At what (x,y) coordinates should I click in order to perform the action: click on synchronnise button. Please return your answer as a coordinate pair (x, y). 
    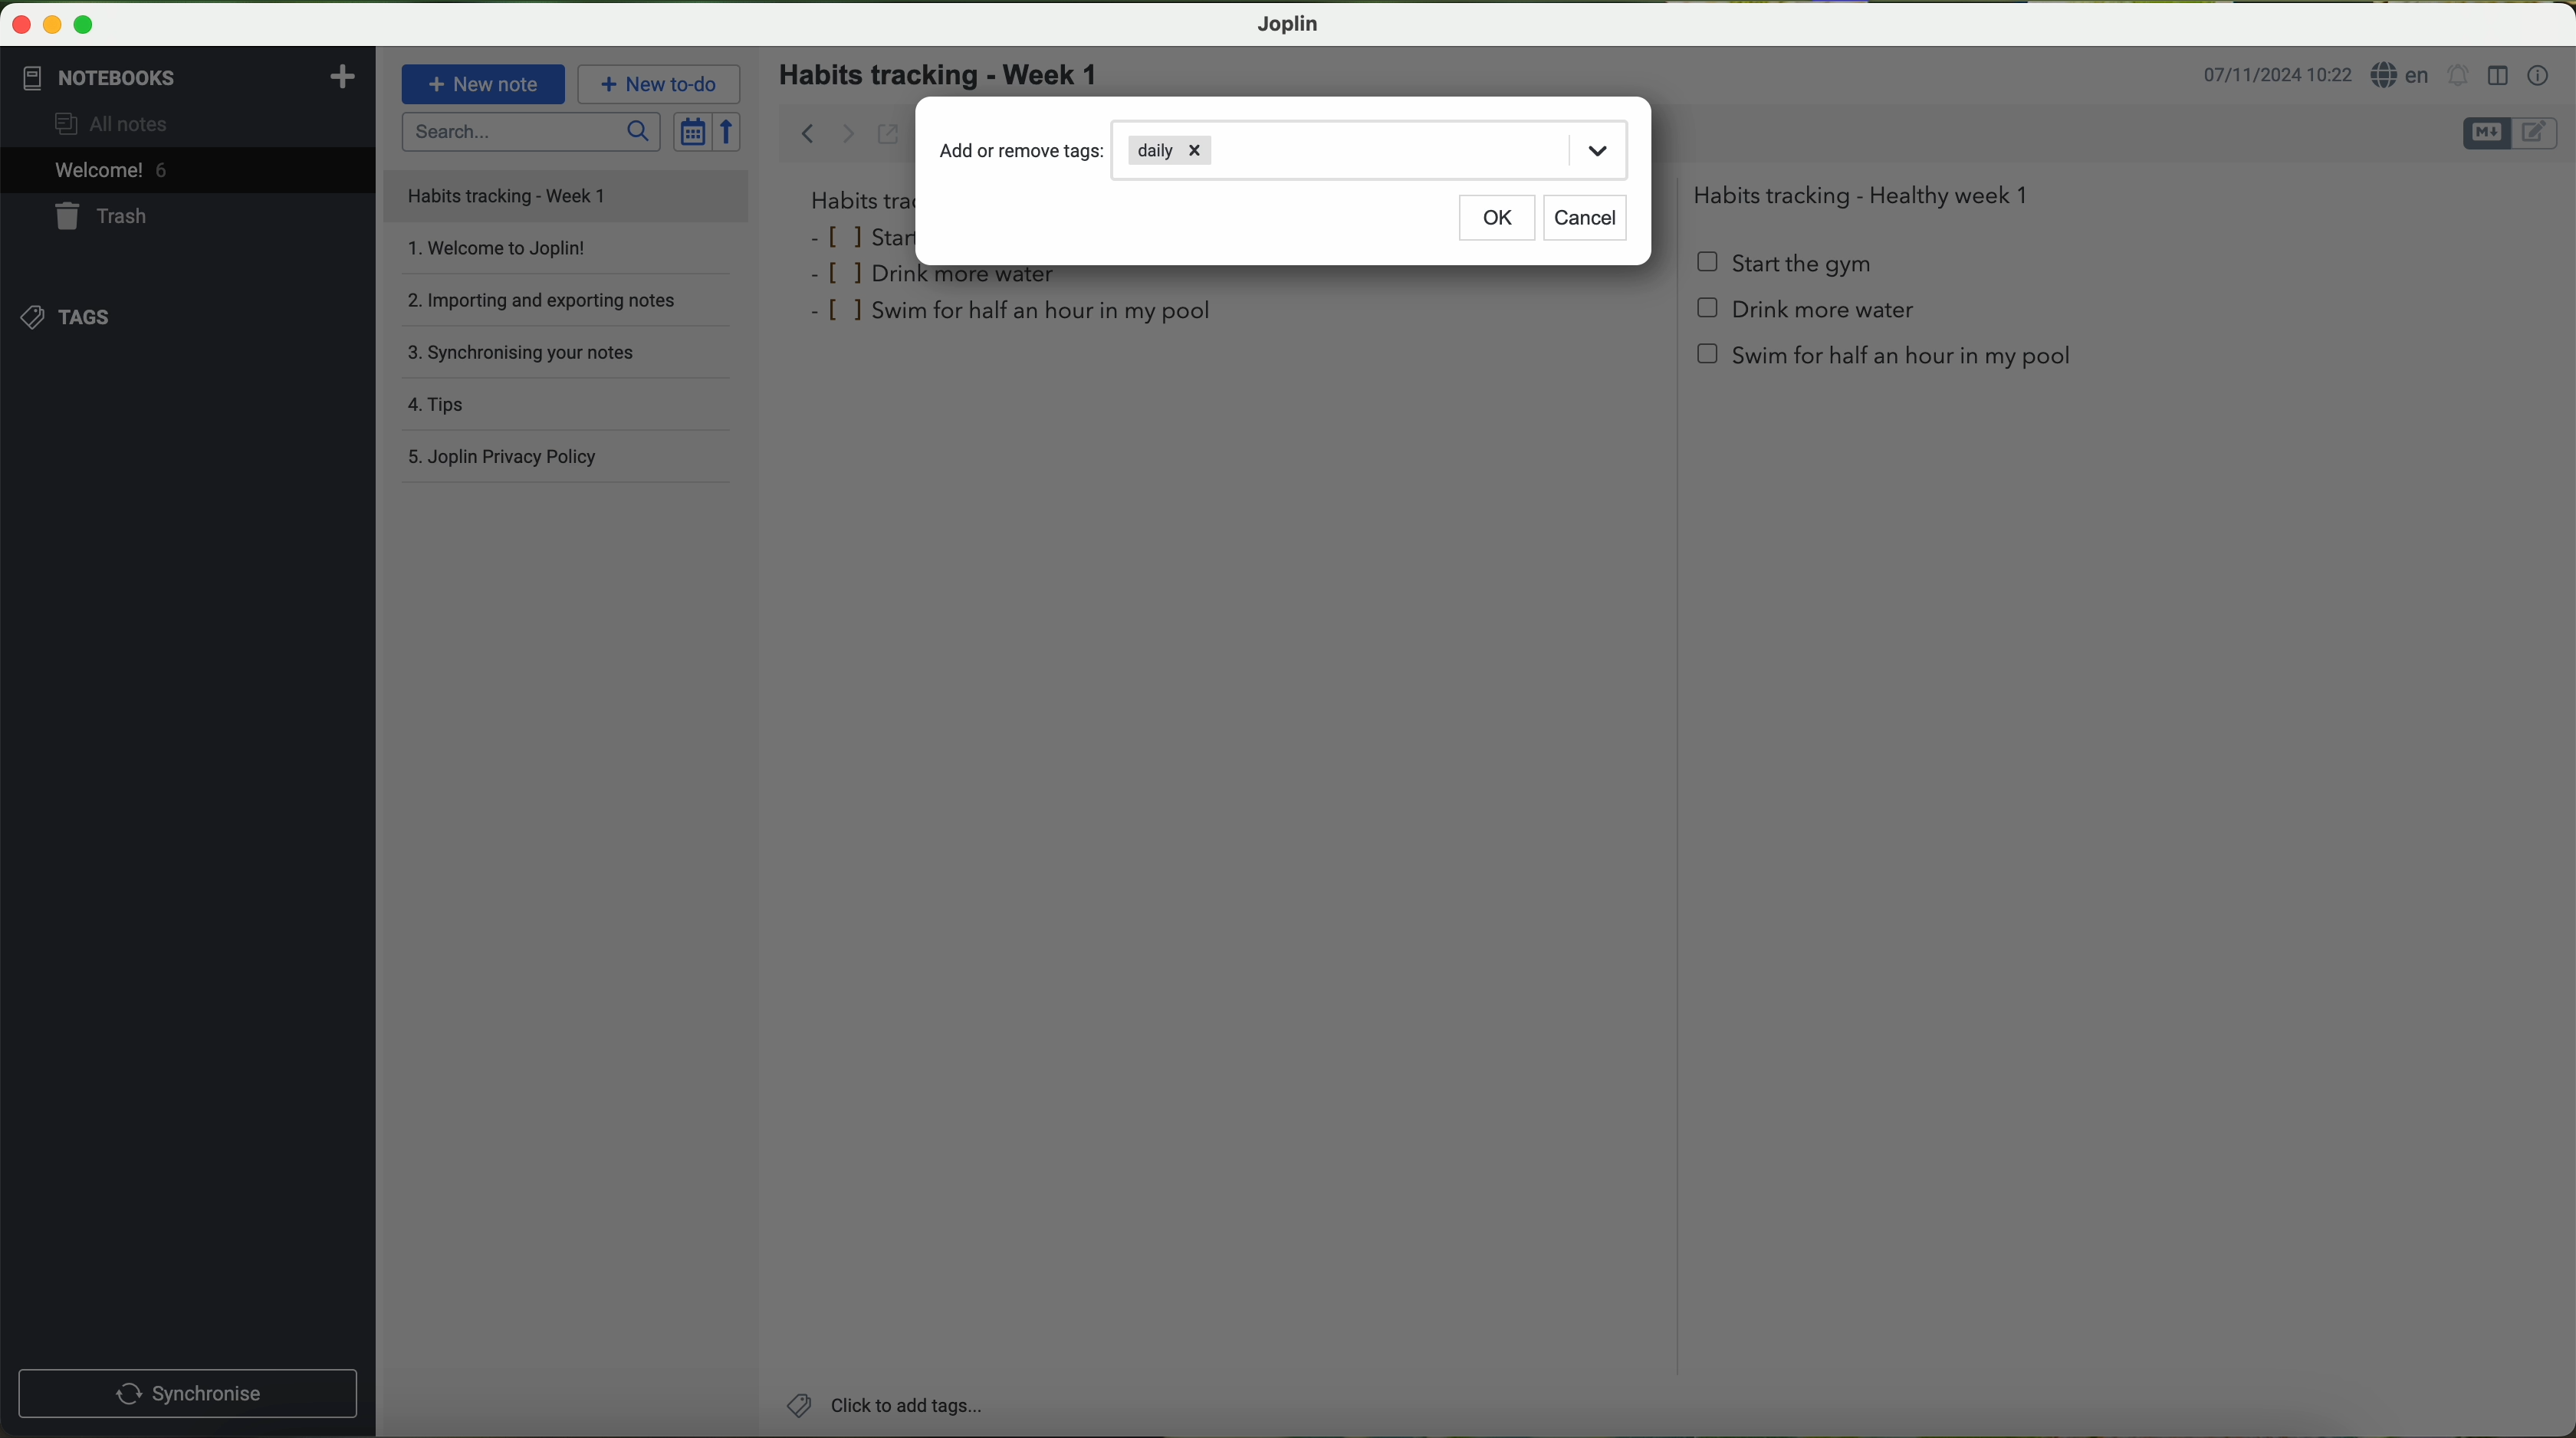
    Looking at the image, I should click on (185, 1395).